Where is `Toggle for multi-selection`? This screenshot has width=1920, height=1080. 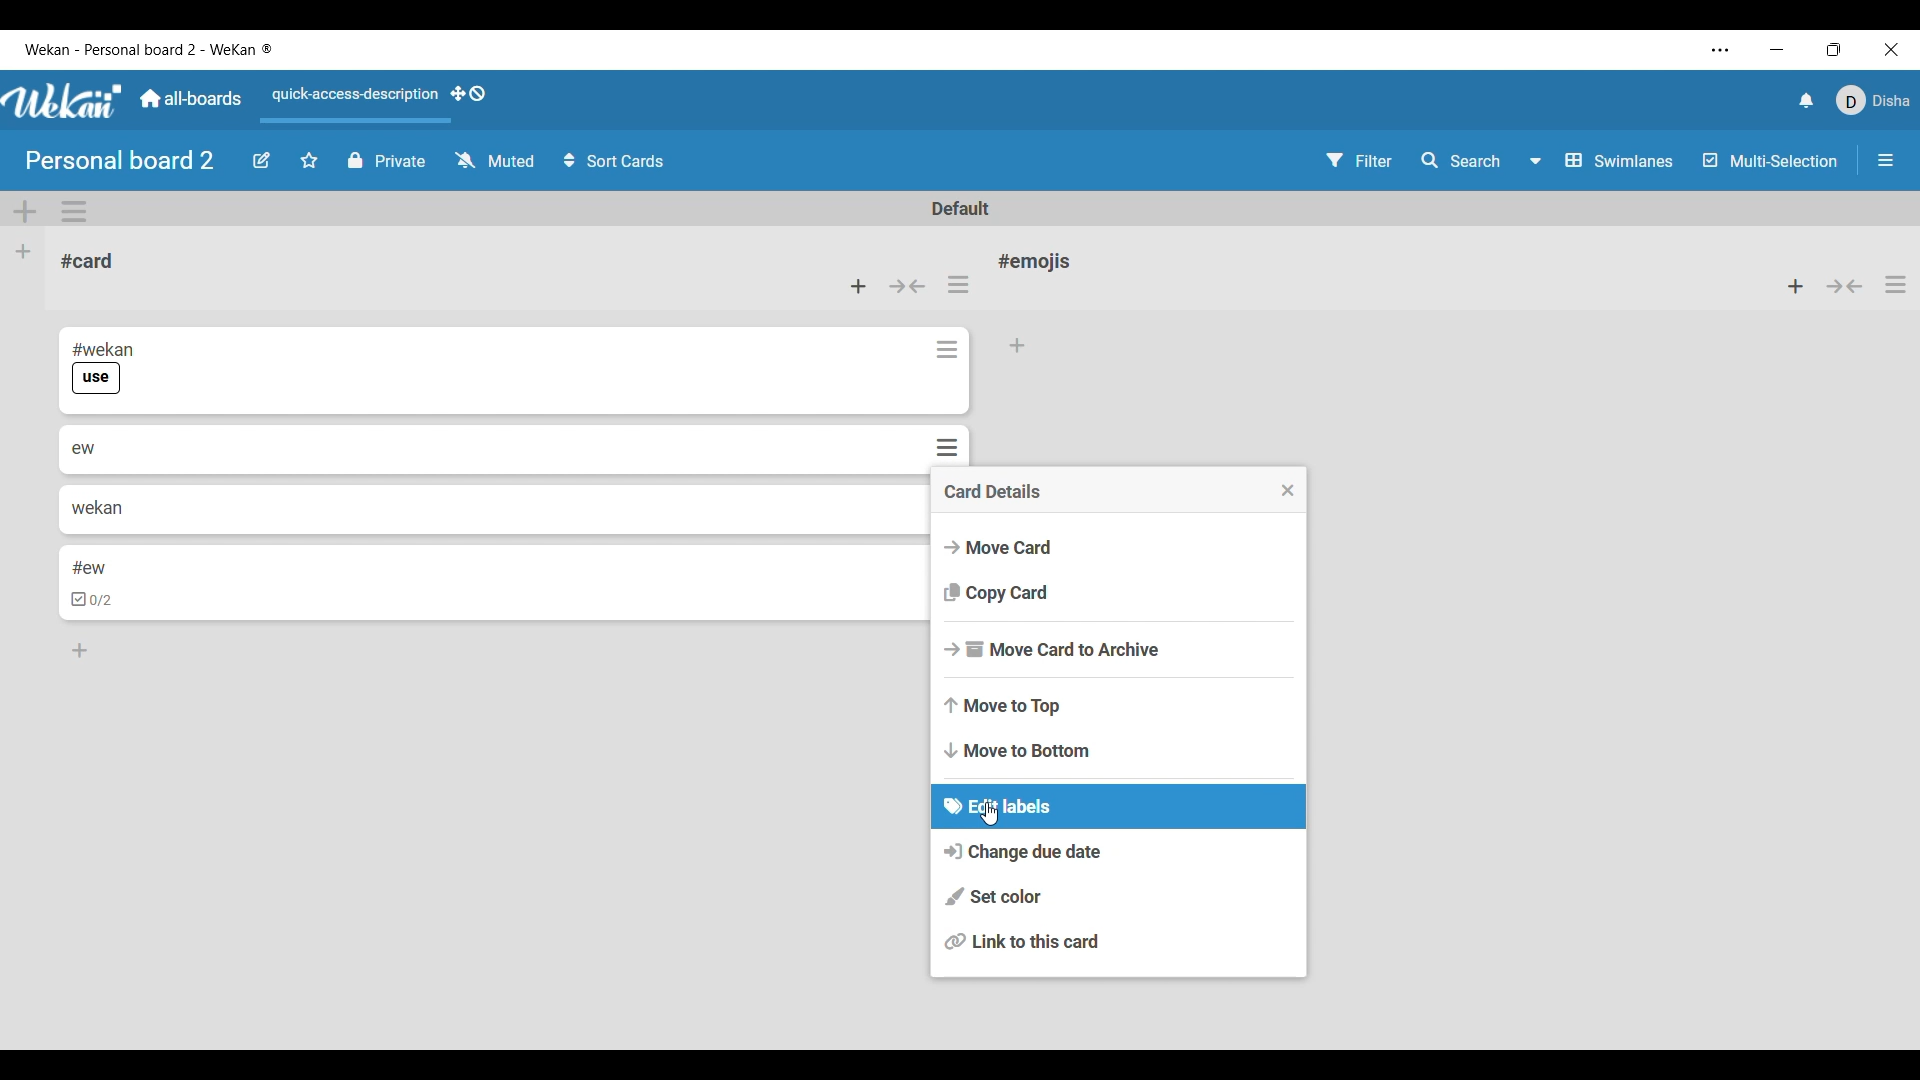 Toggle for multi-selection is located at coordinates (1771, 160).